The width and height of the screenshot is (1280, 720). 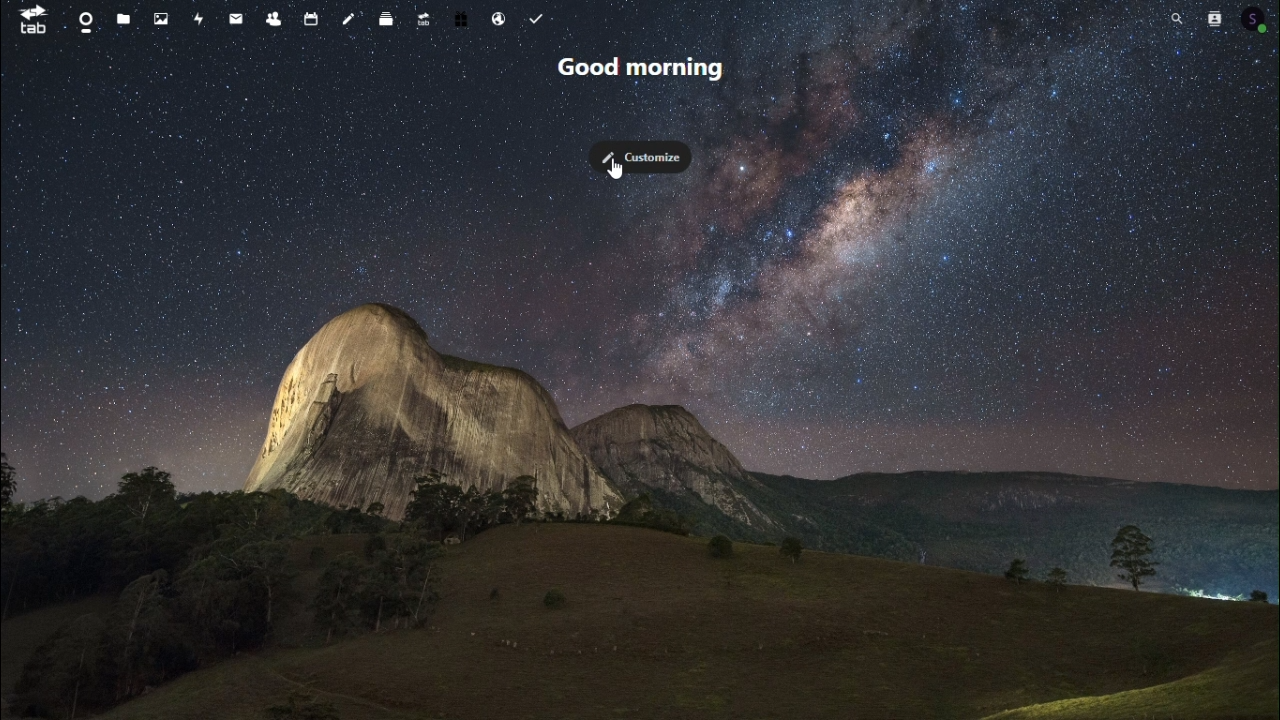 What do you see at coordinates (197, 20) in the screenshot?
I see `Activity` at bounding box center [197, 20].